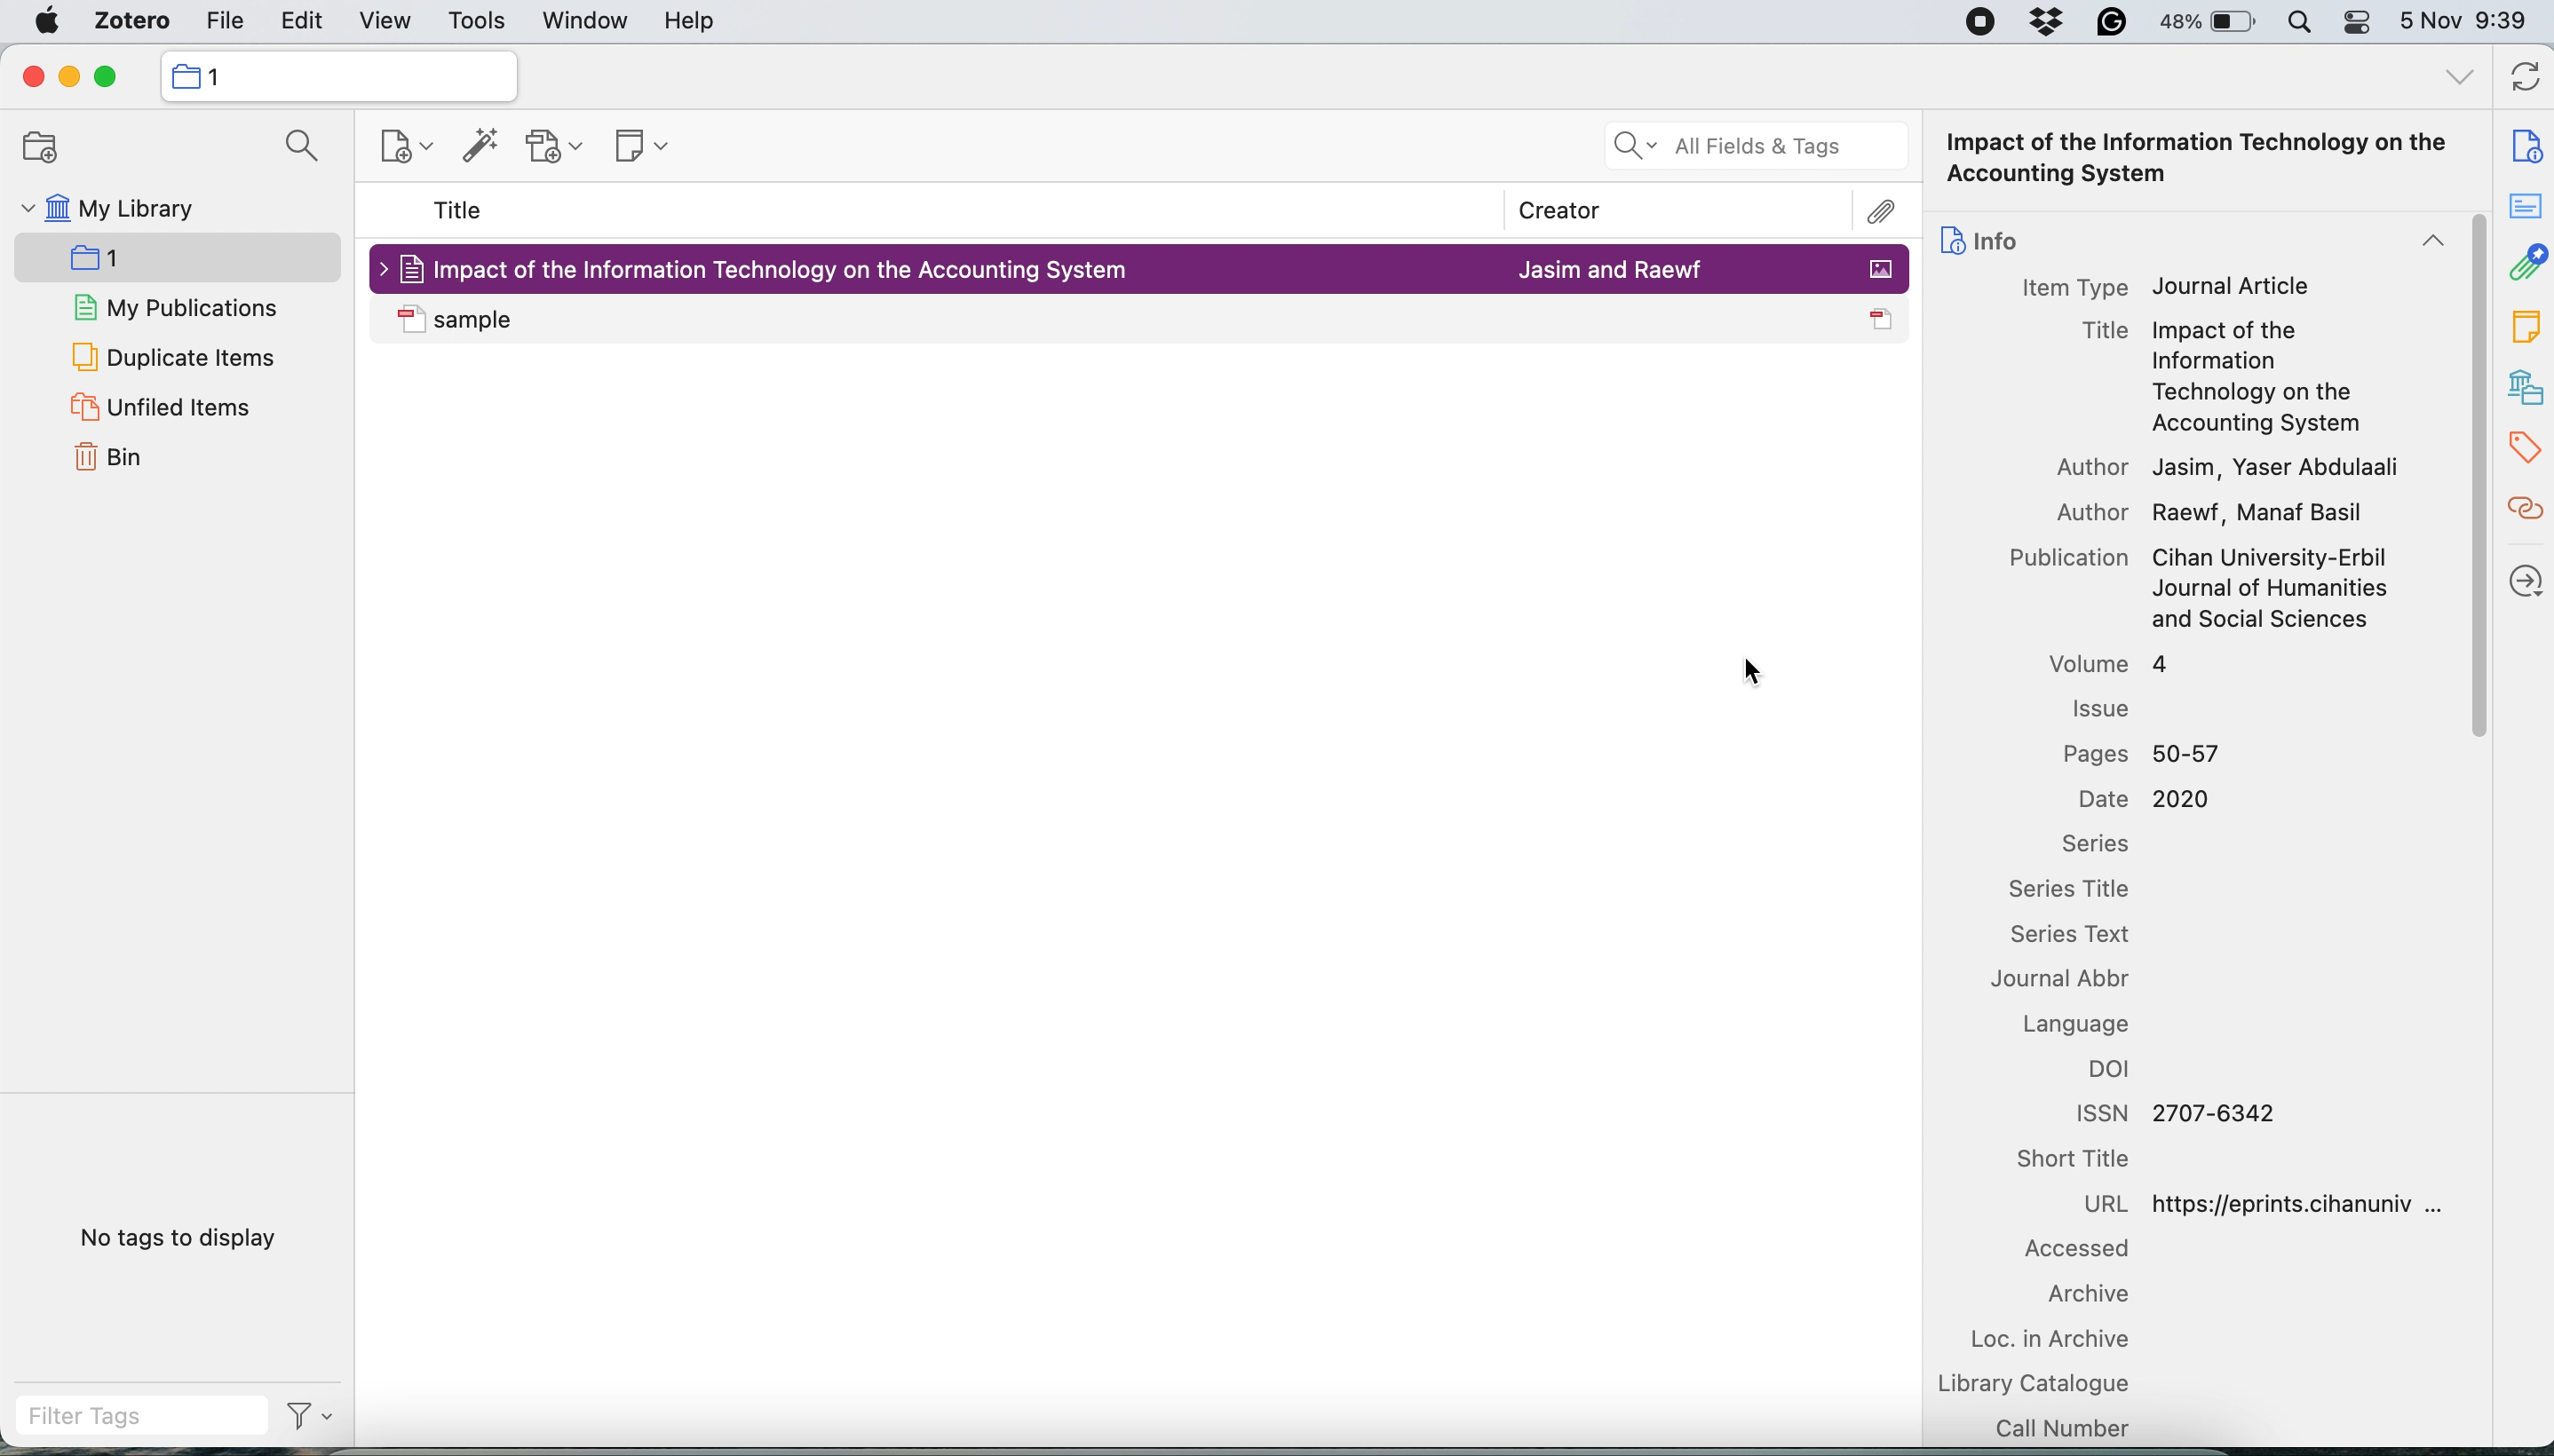 The height and width of the screenshot is (1456, 2554). What do you see at coordinates (2039, 1384) in the screenshot?
I see `library catalogue` at bounding box center [2039, 1384].